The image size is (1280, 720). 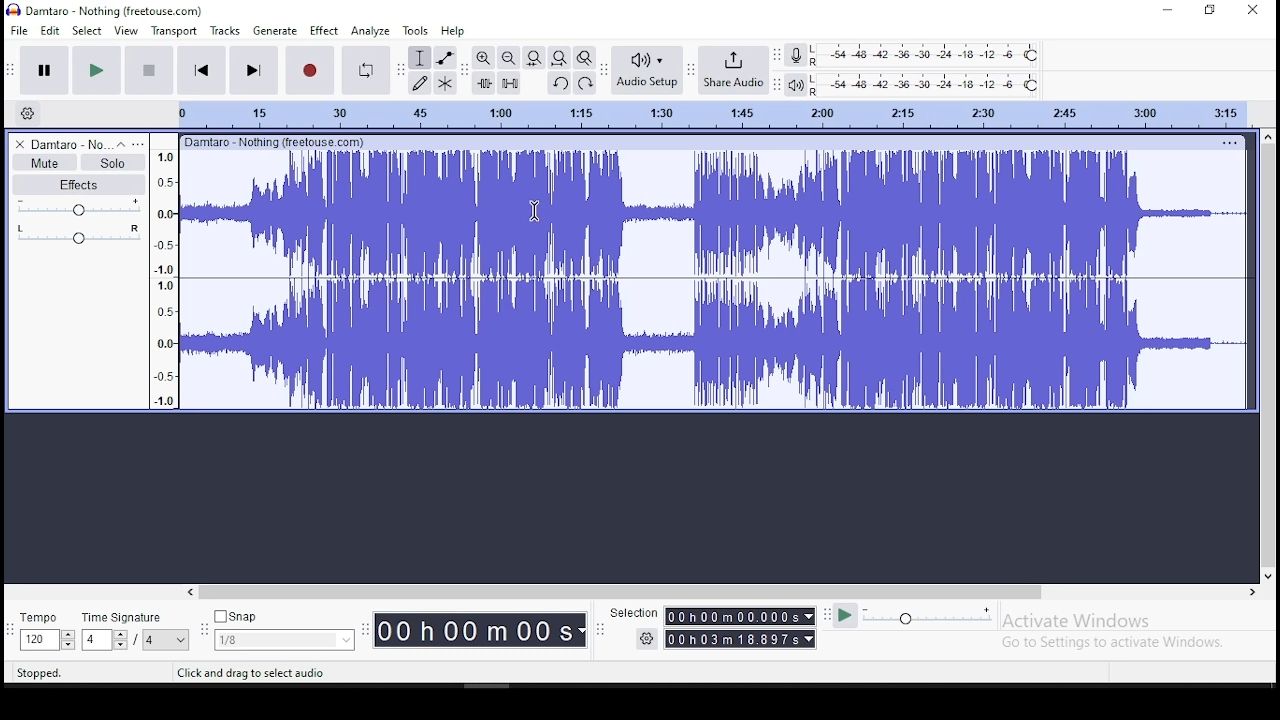 I want to click on multi tool, so click(x=447, y=82).